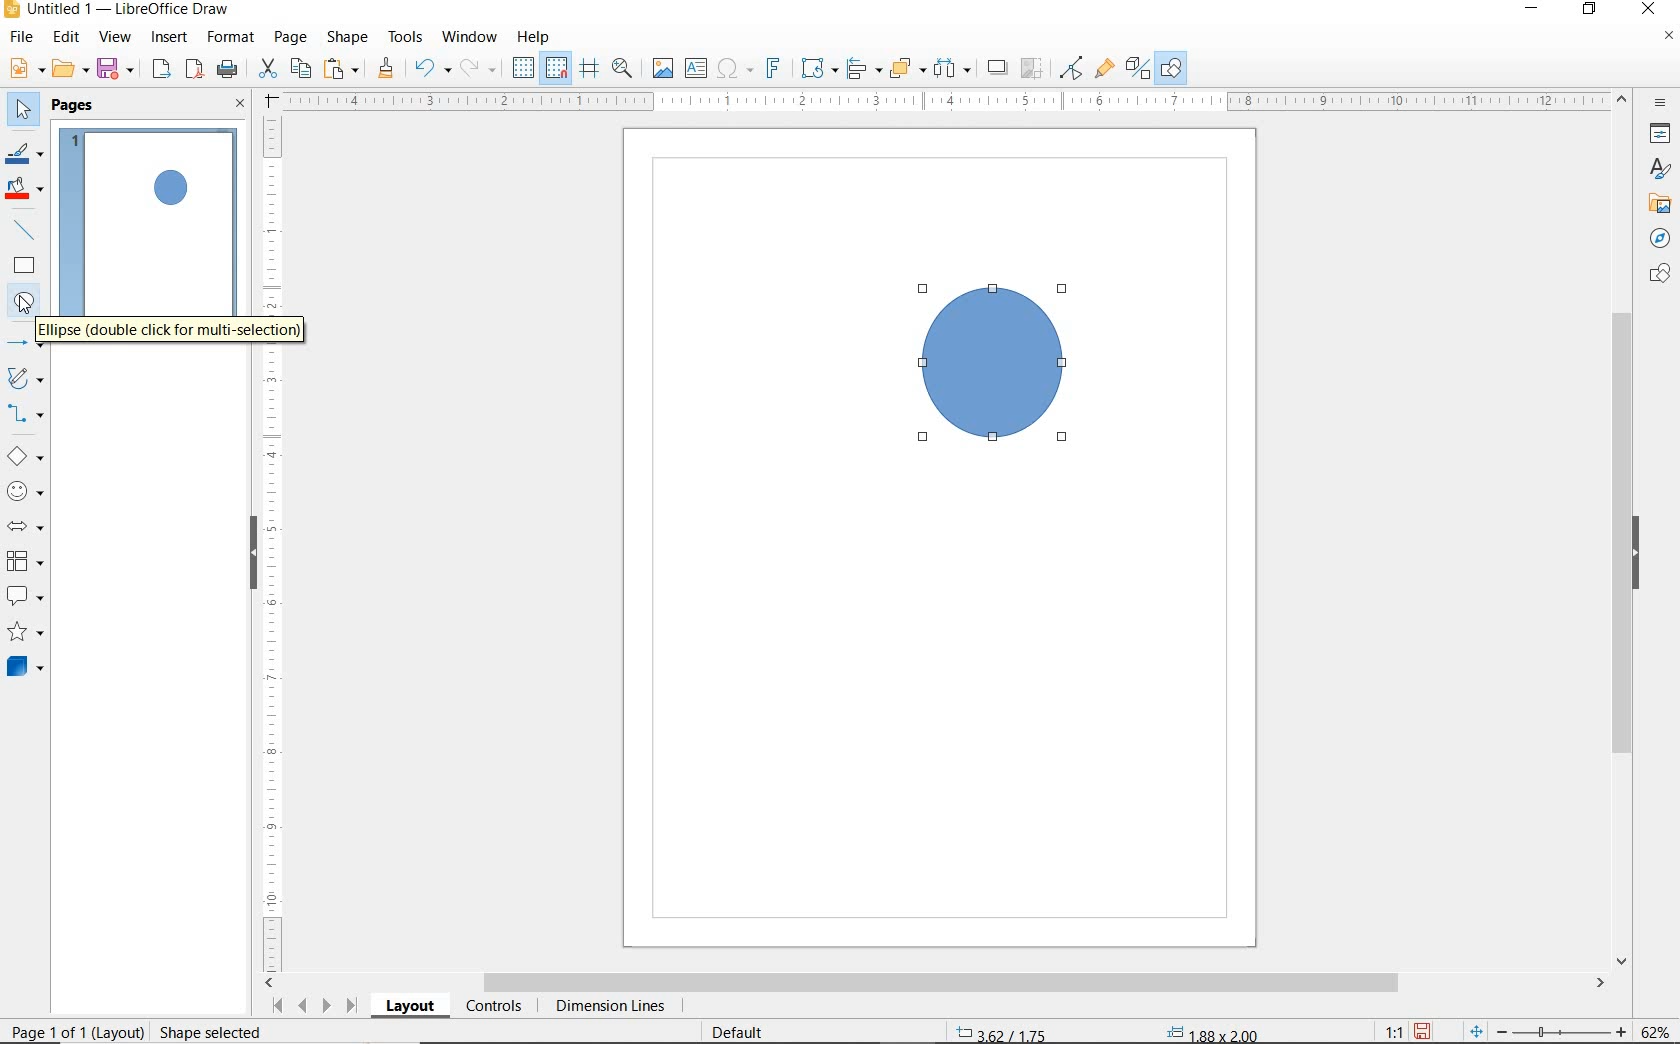 This screenshot has width=1680, height=1044. I want to click on ZOOM FACTOR, so click(1656, 1028).